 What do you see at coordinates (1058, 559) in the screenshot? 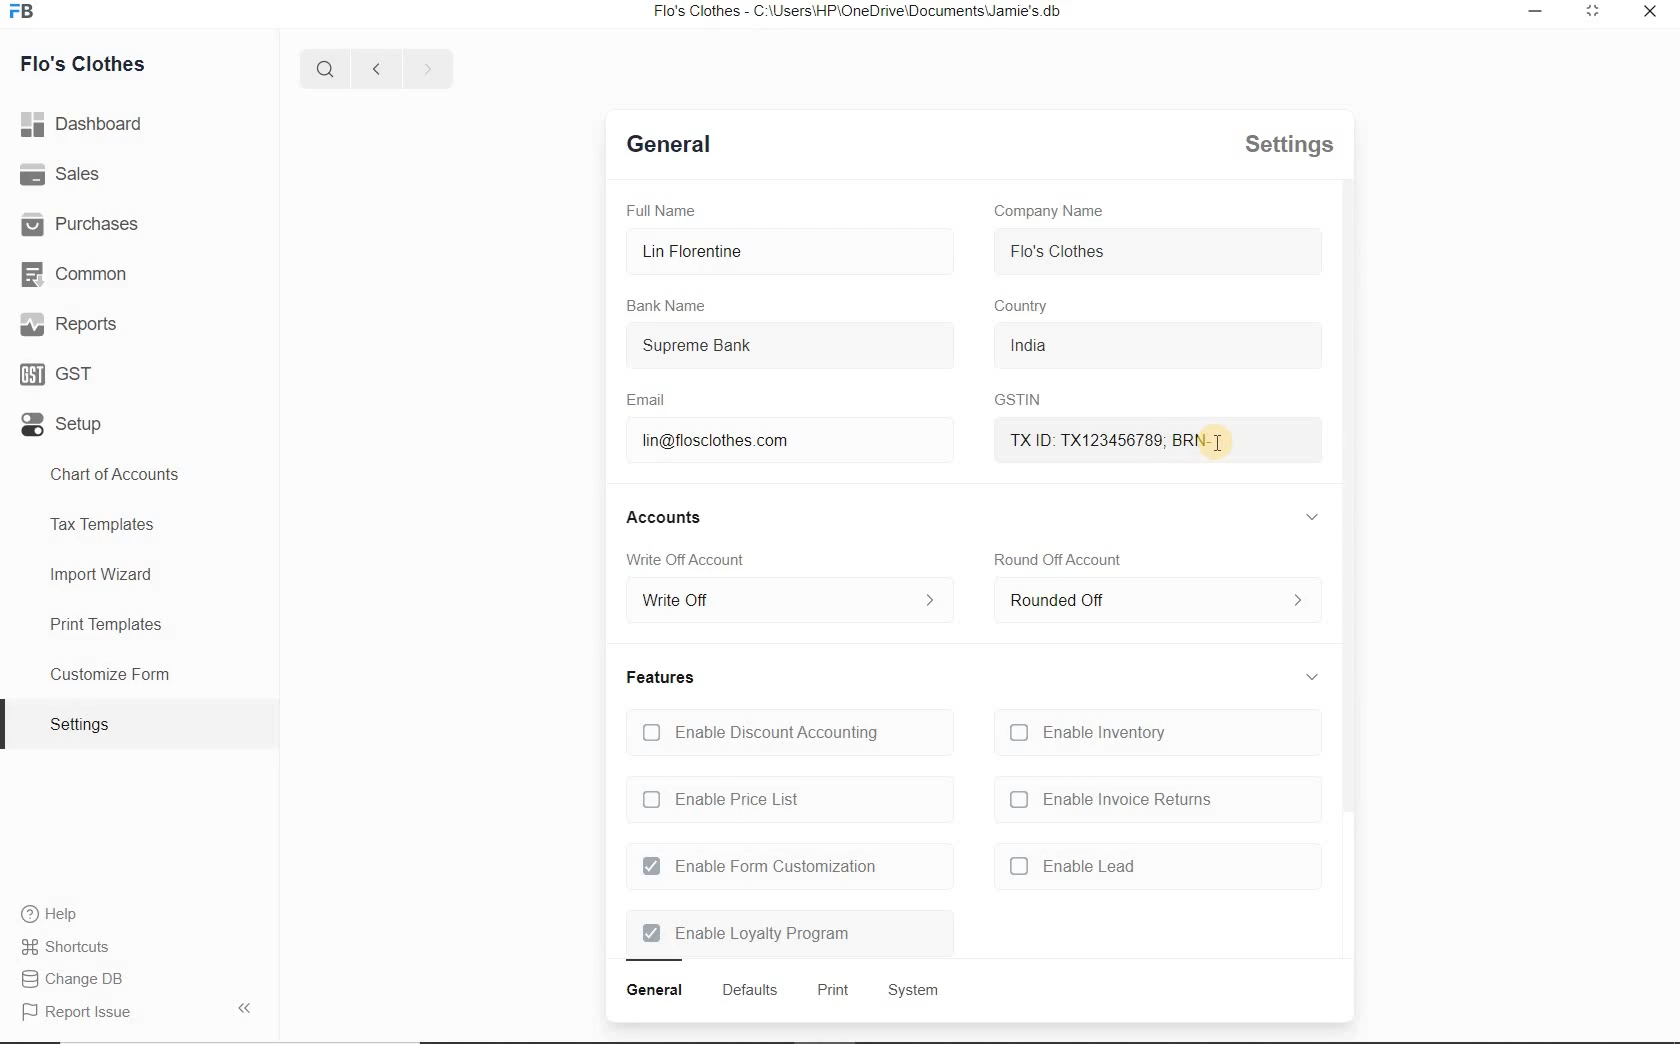
I see `round off account` at bounding box center [1058, 559].